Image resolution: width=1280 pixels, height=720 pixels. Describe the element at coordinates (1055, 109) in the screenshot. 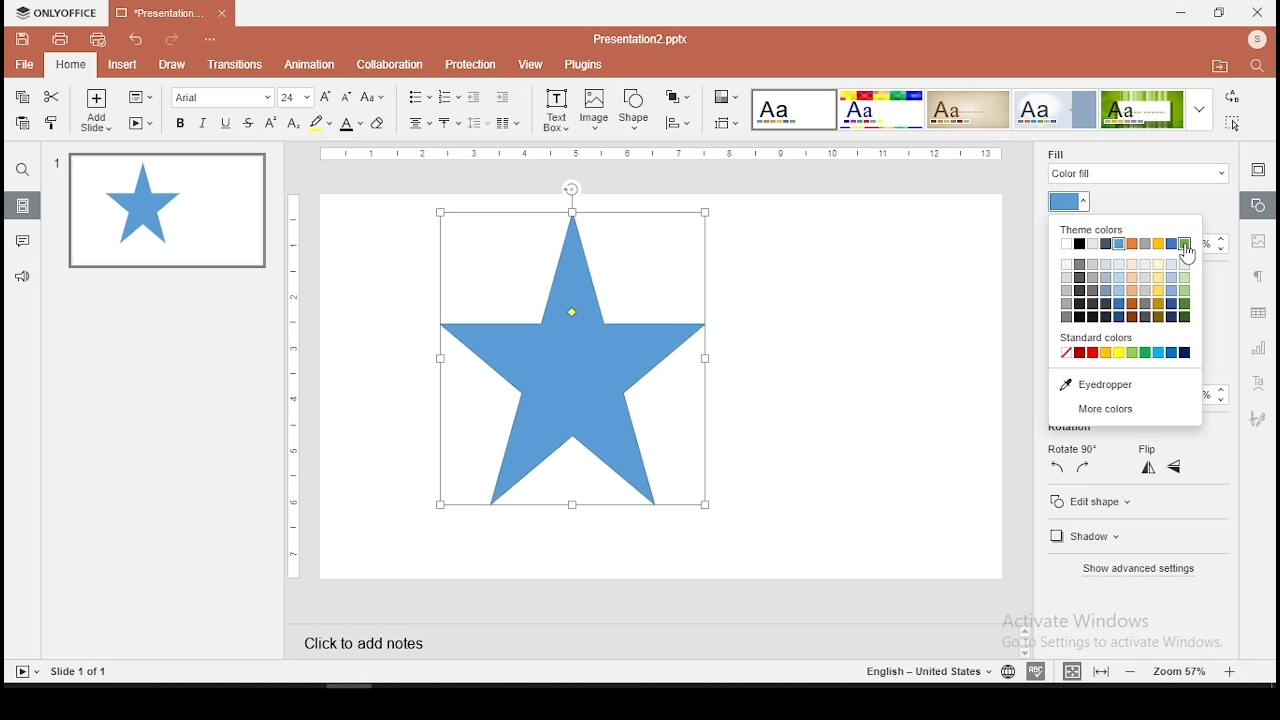

I see `theme` at that location.